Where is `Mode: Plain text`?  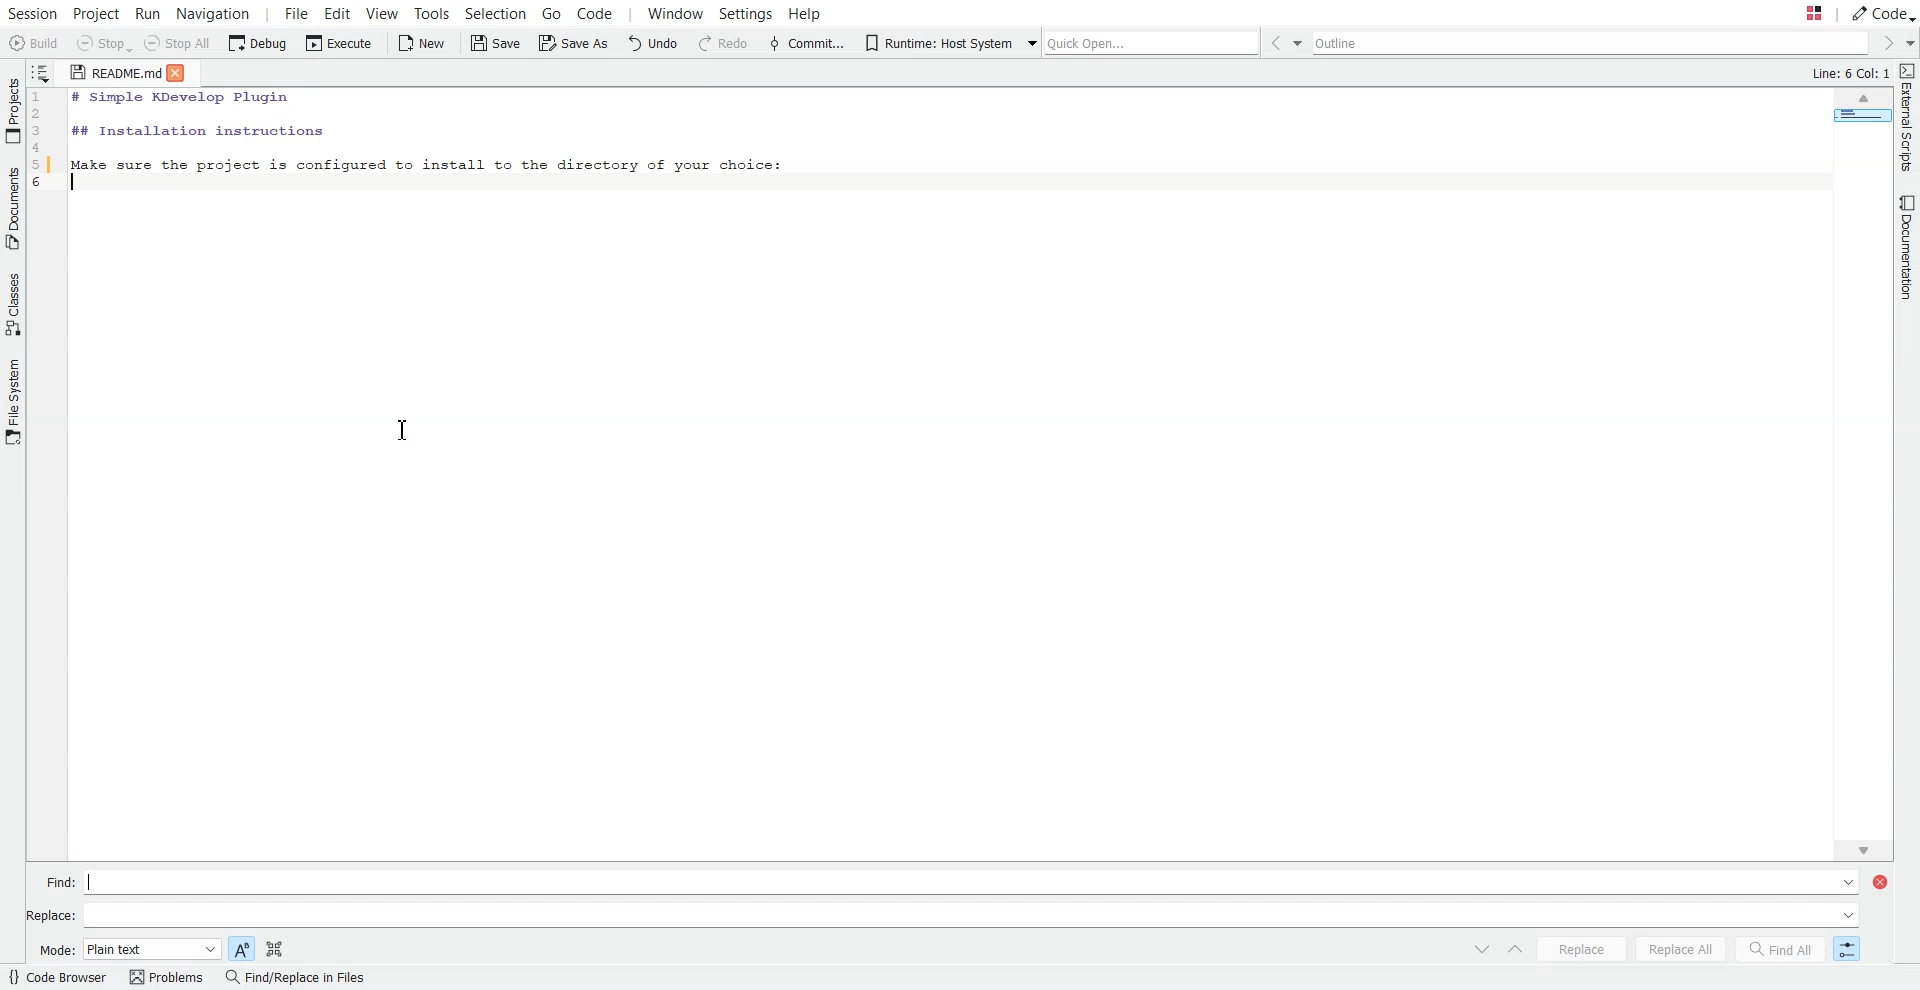 Mode: Plain text is located at coordinates (127, 949).